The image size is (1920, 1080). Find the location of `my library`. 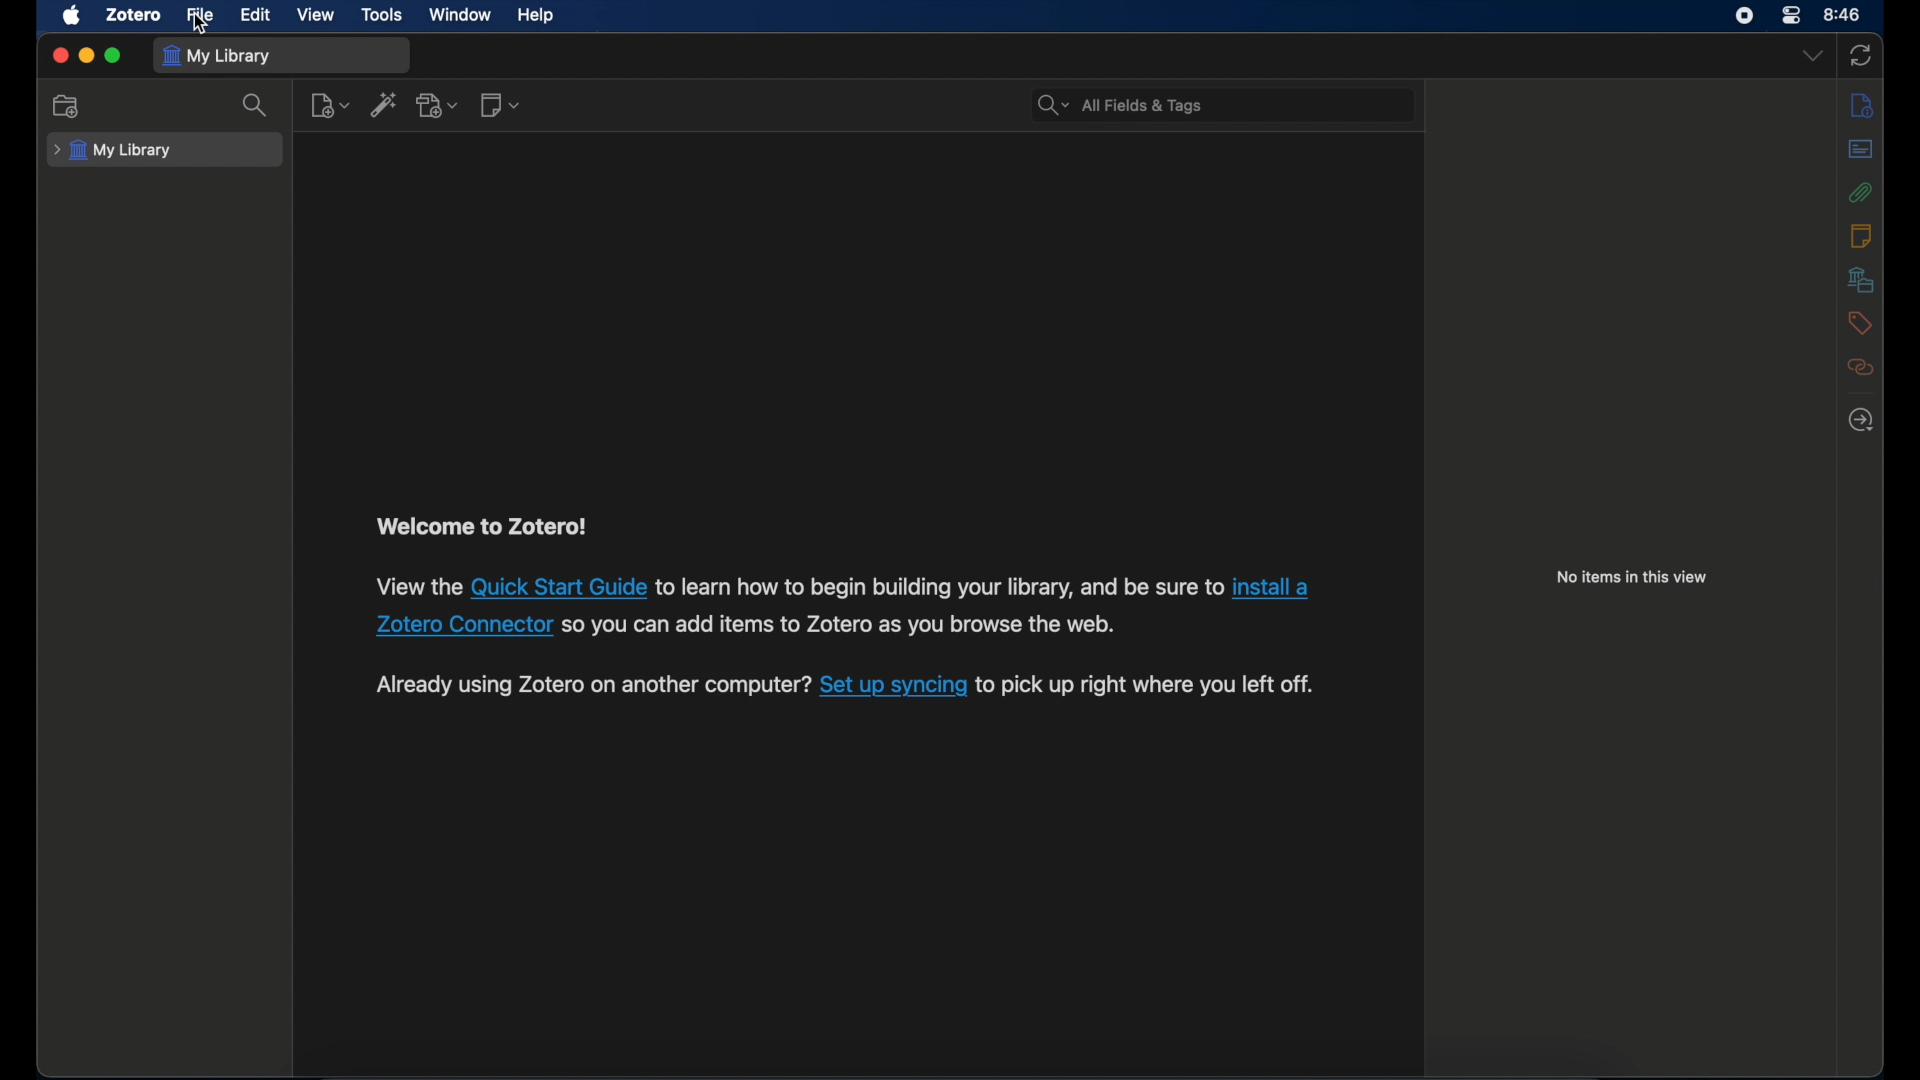

my library is located at coordinates (113, 151).